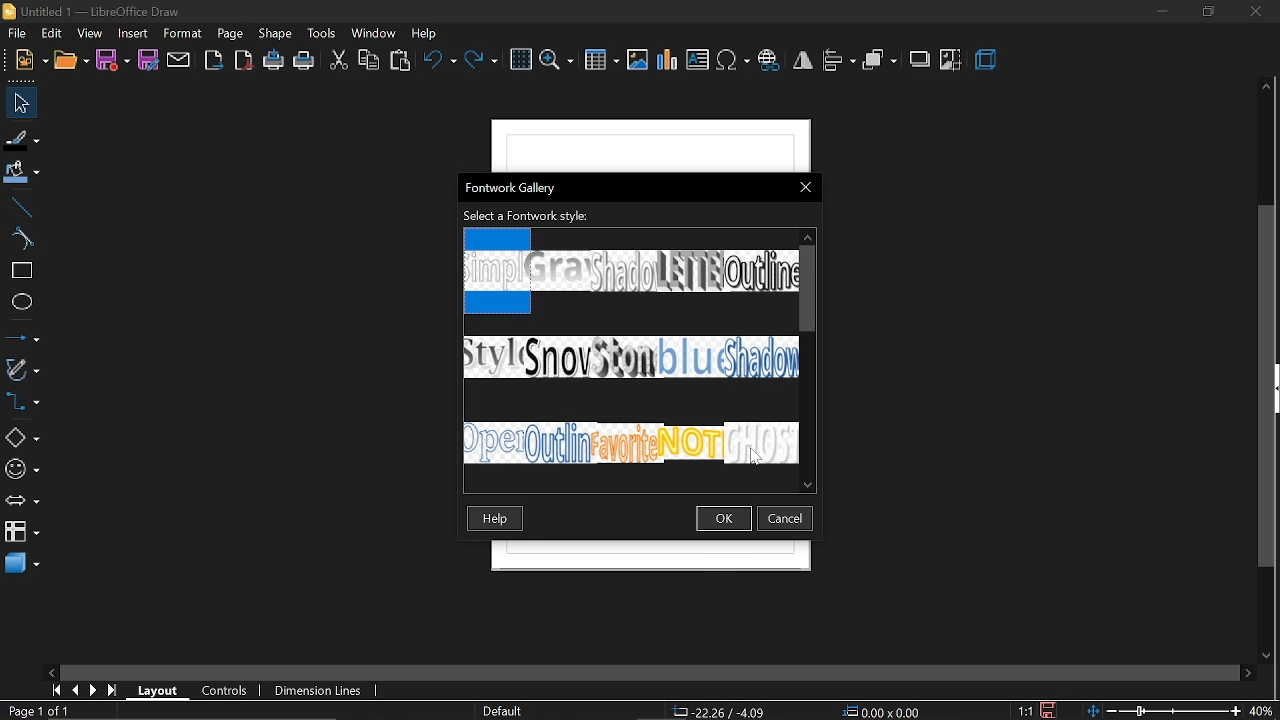 This screenshot has height=720, width=1280. What do you see at coordinates (601, 61) in the screenshot?
I see `insert table` at bounding box center [601, 61].